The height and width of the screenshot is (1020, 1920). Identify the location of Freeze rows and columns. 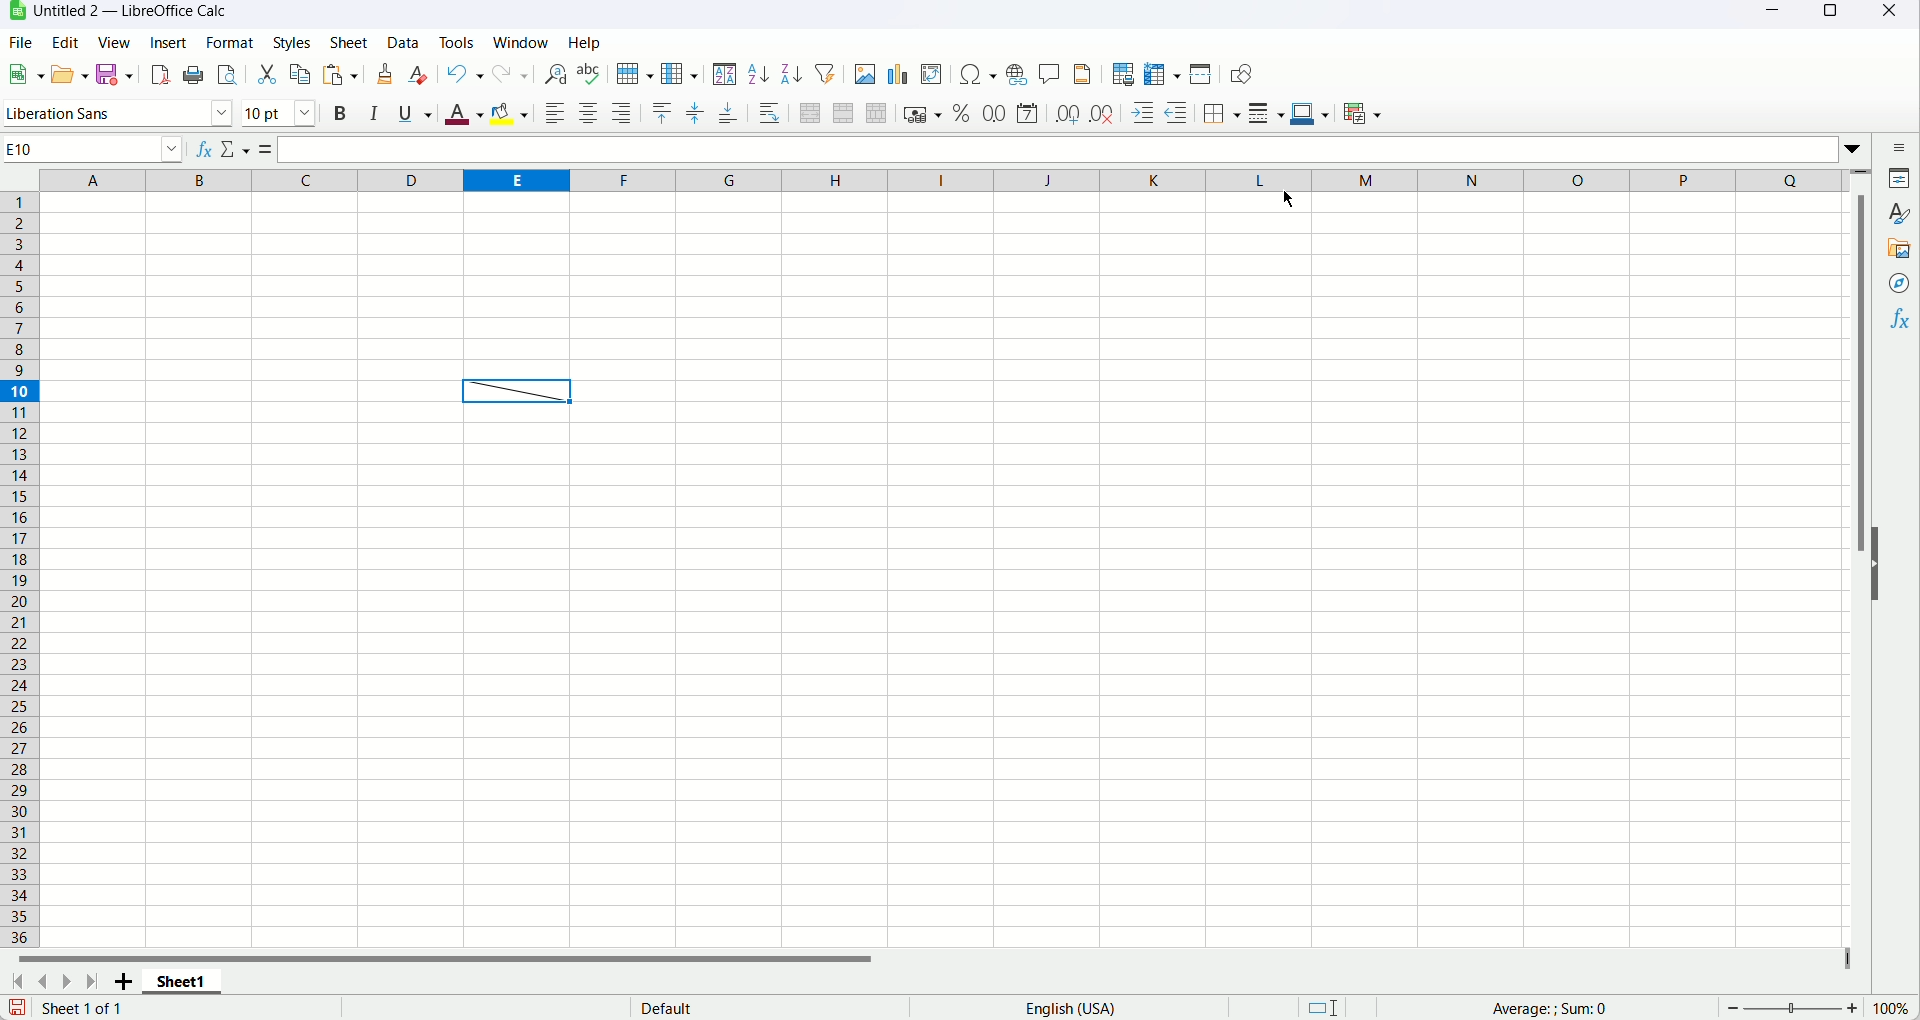
(1163, 73).